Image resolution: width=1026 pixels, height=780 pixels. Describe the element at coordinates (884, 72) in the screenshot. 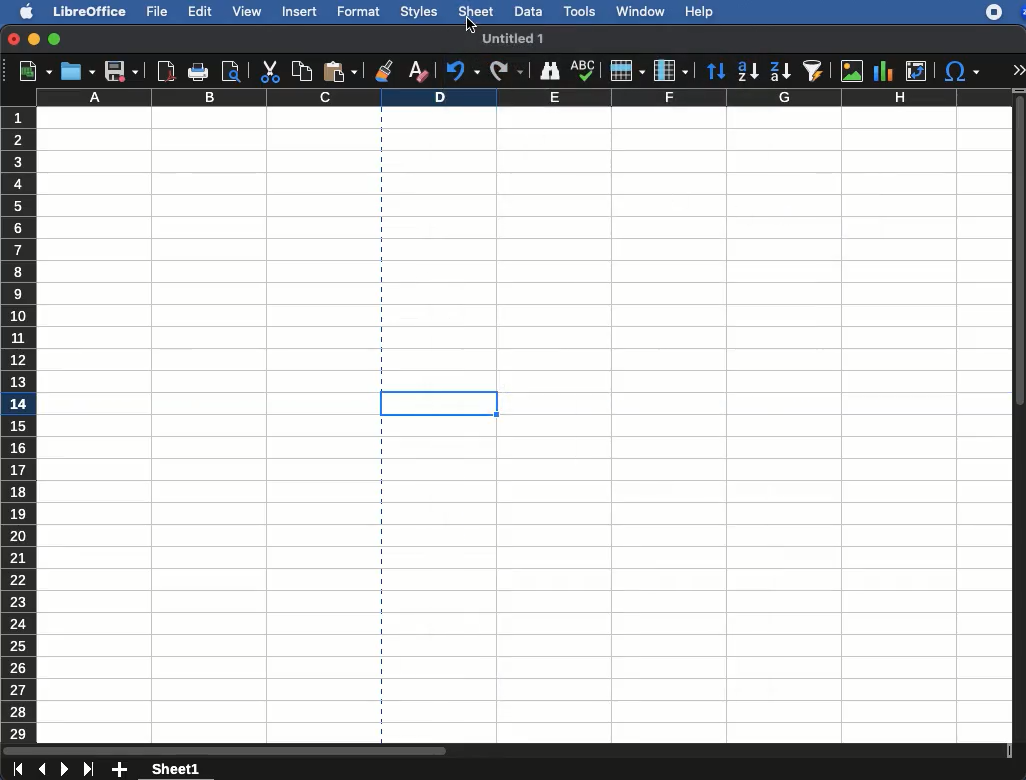

I see `chart` at that location.